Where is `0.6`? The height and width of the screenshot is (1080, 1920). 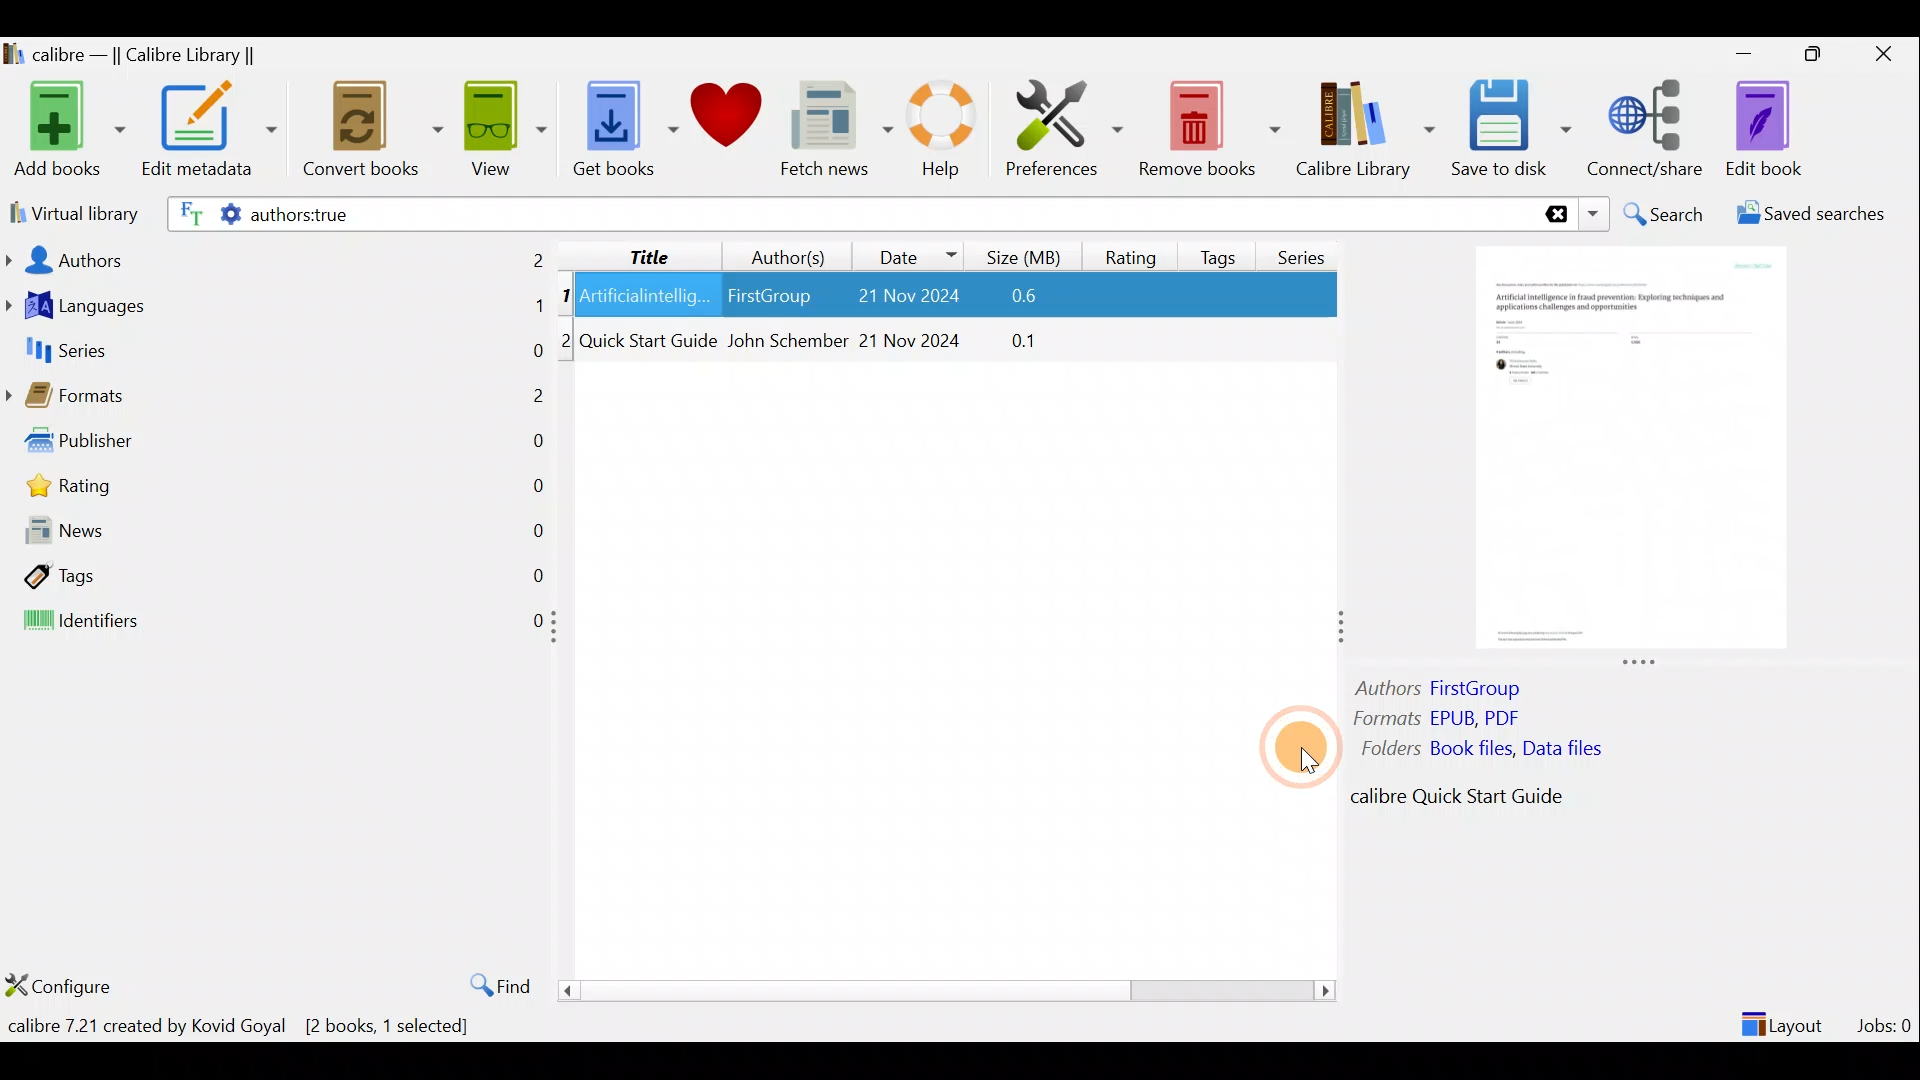
0.6 is located at coordinates (1031, 297).